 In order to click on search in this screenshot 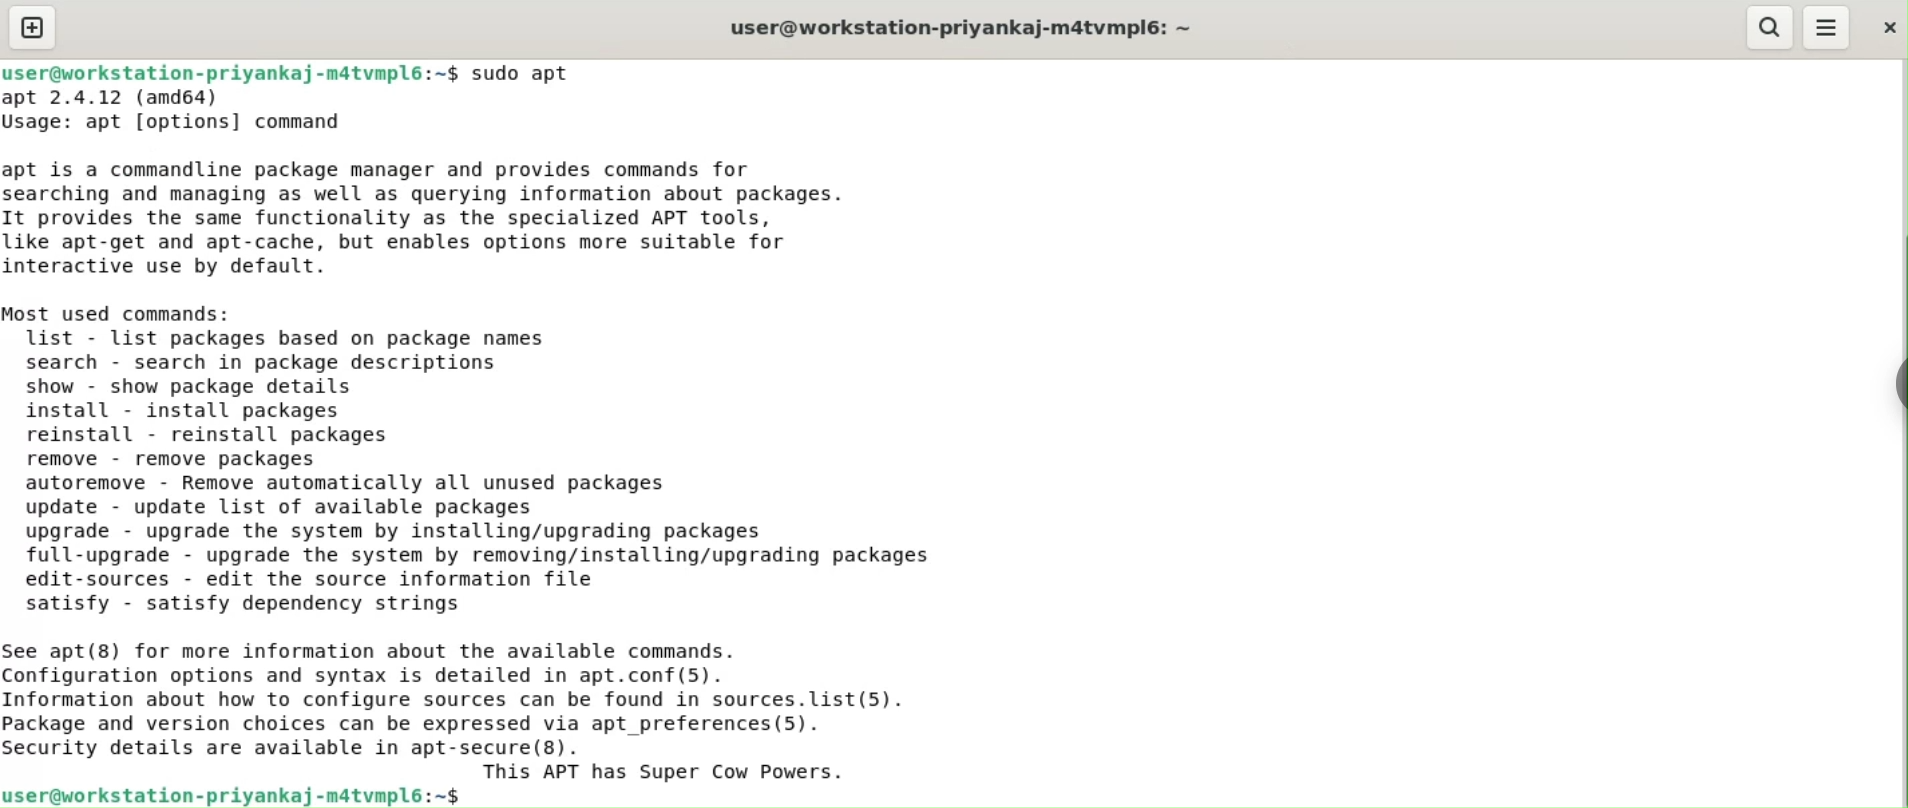, I will do `click(1769, 27)`.